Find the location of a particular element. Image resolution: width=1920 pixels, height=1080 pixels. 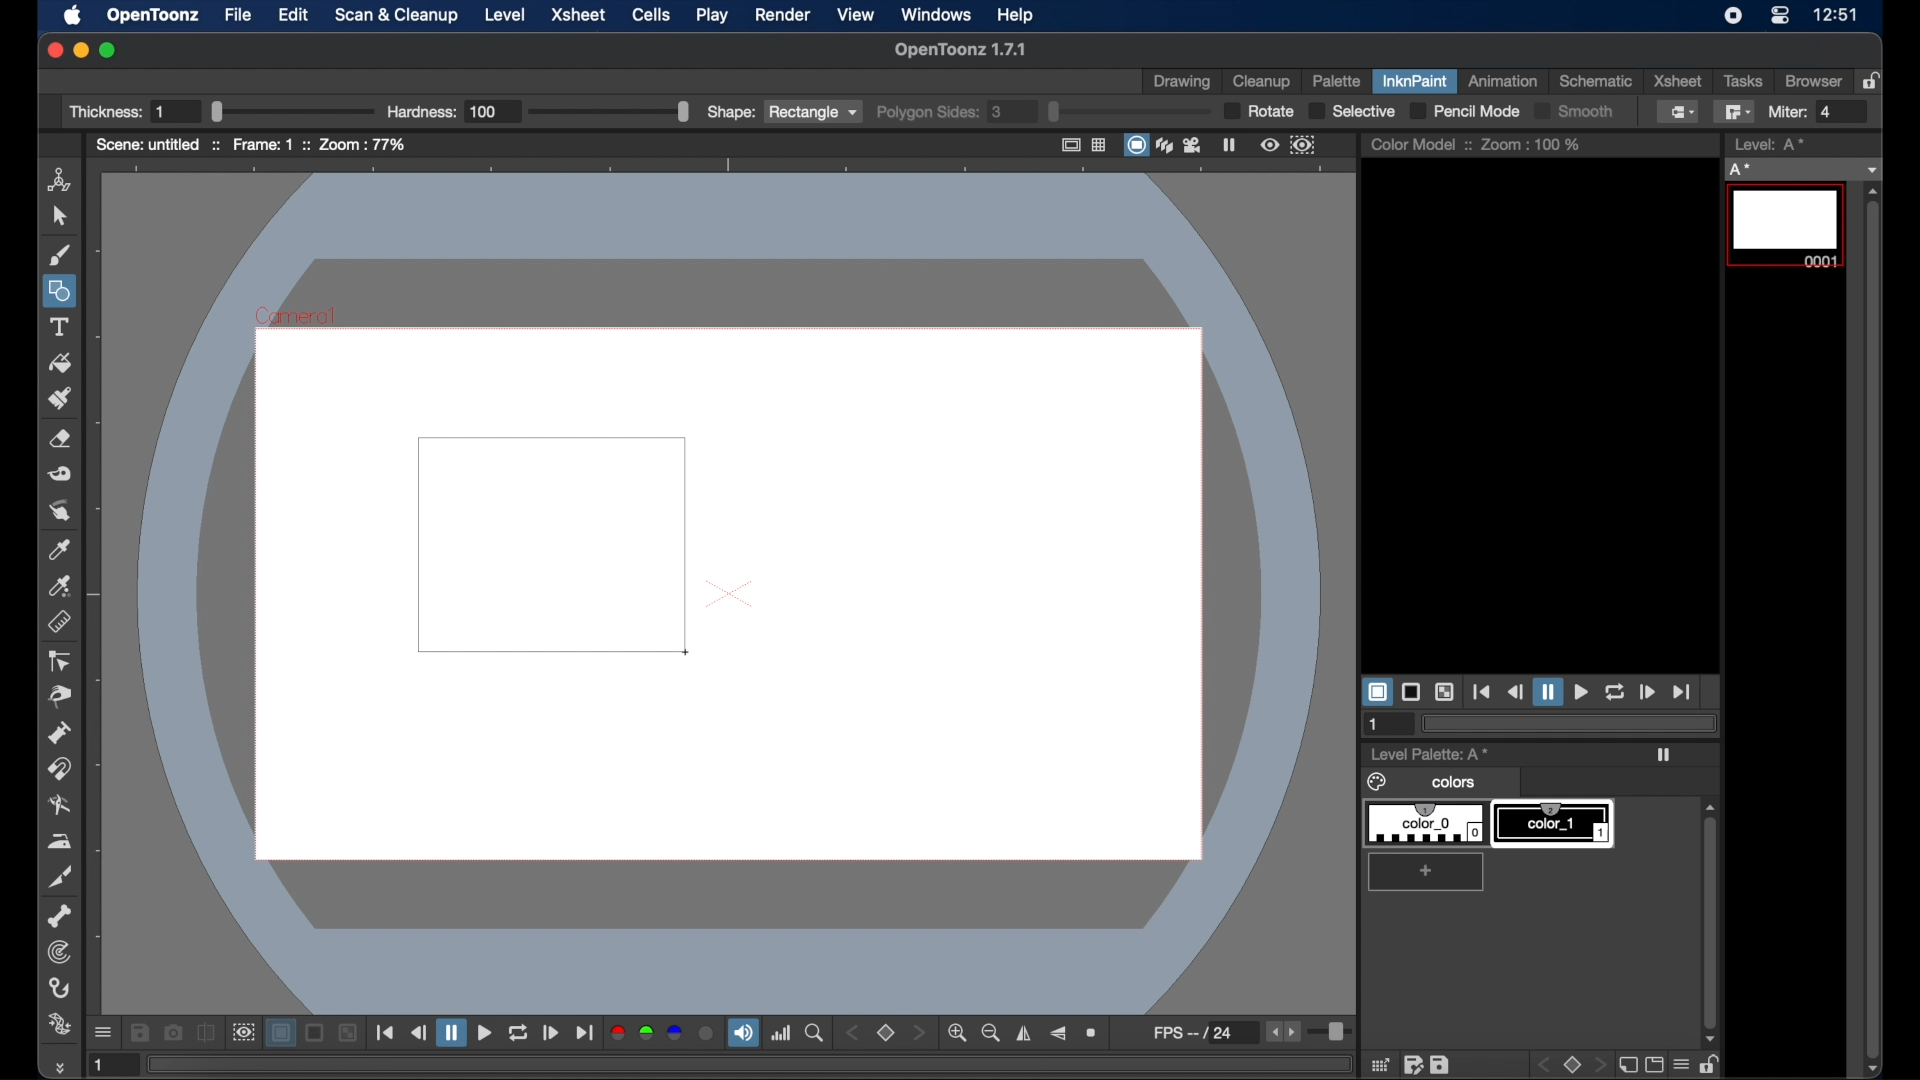

jump to end is located at coordinates (584, 1033).